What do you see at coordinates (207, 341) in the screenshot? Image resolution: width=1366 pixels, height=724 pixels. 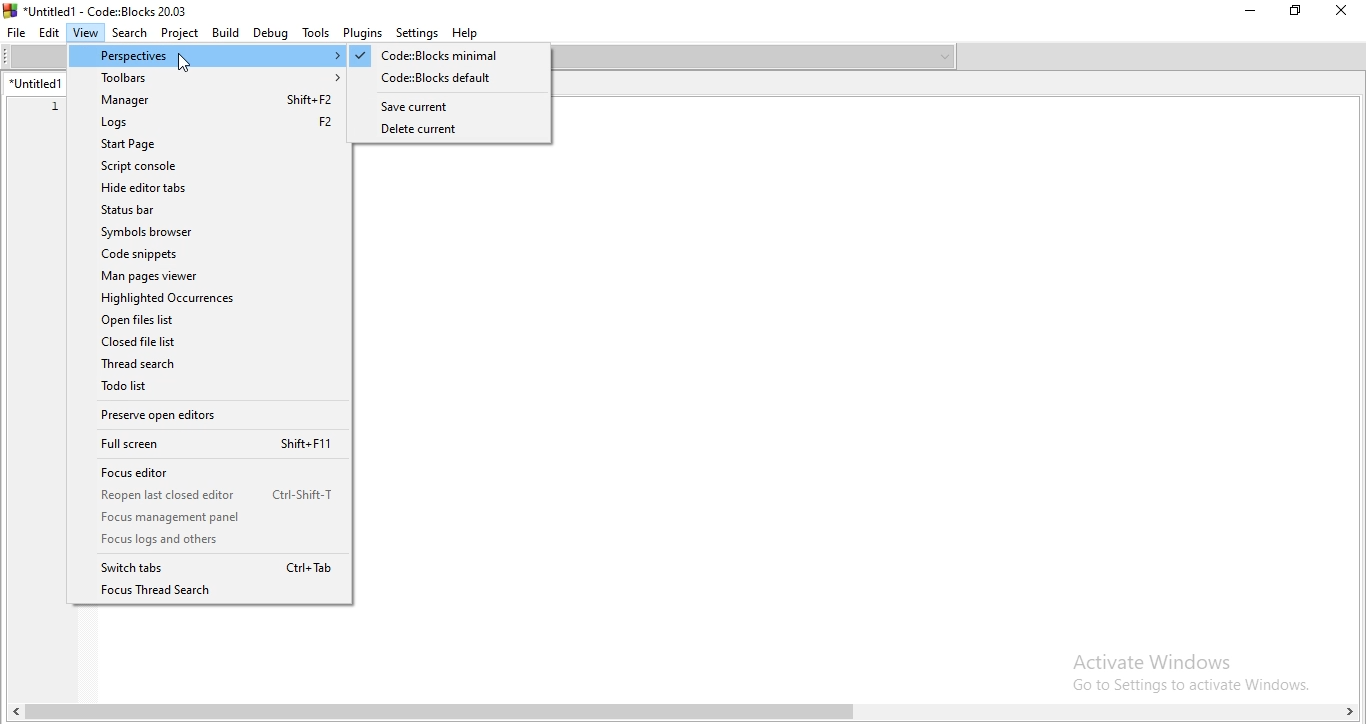 I see `Closed file list` at bounding box center [207, 341].